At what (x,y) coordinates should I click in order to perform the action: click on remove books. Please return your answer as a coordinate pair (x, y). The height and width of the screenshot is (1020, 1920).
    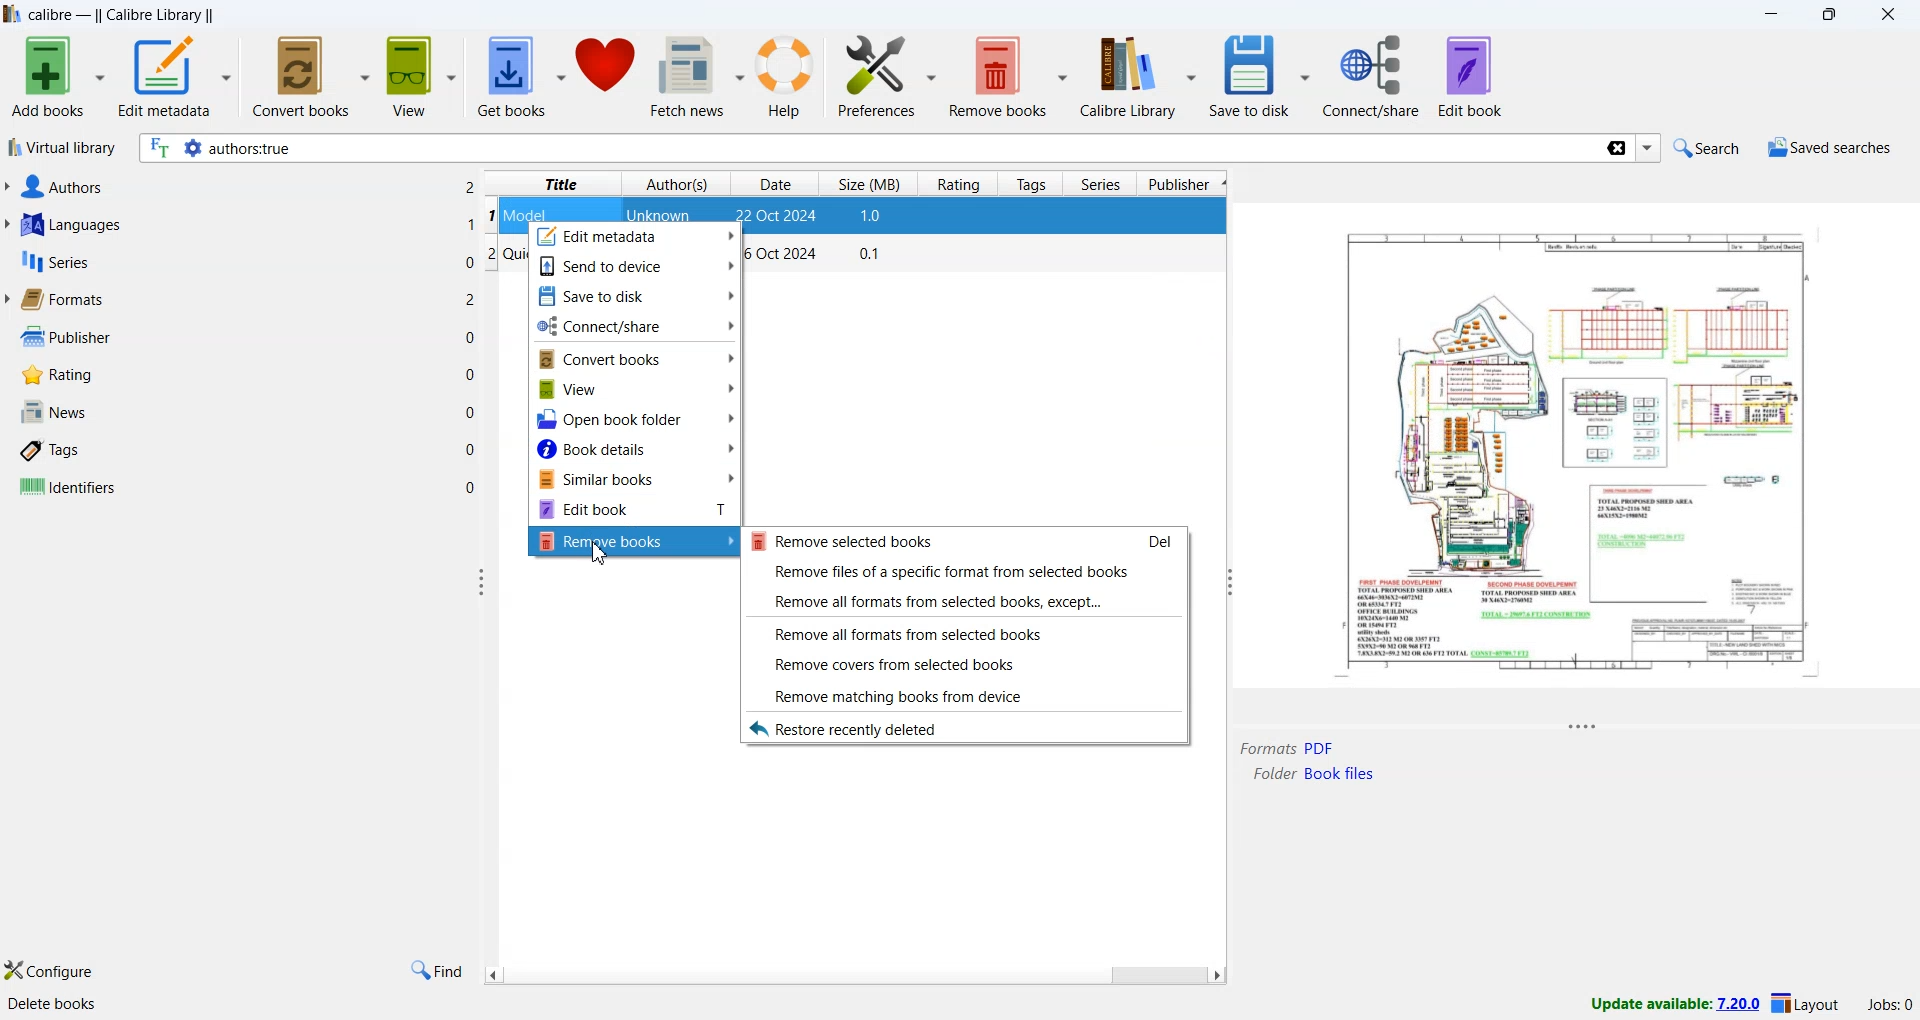
    Looking at the image, I should click on (1010, 77).